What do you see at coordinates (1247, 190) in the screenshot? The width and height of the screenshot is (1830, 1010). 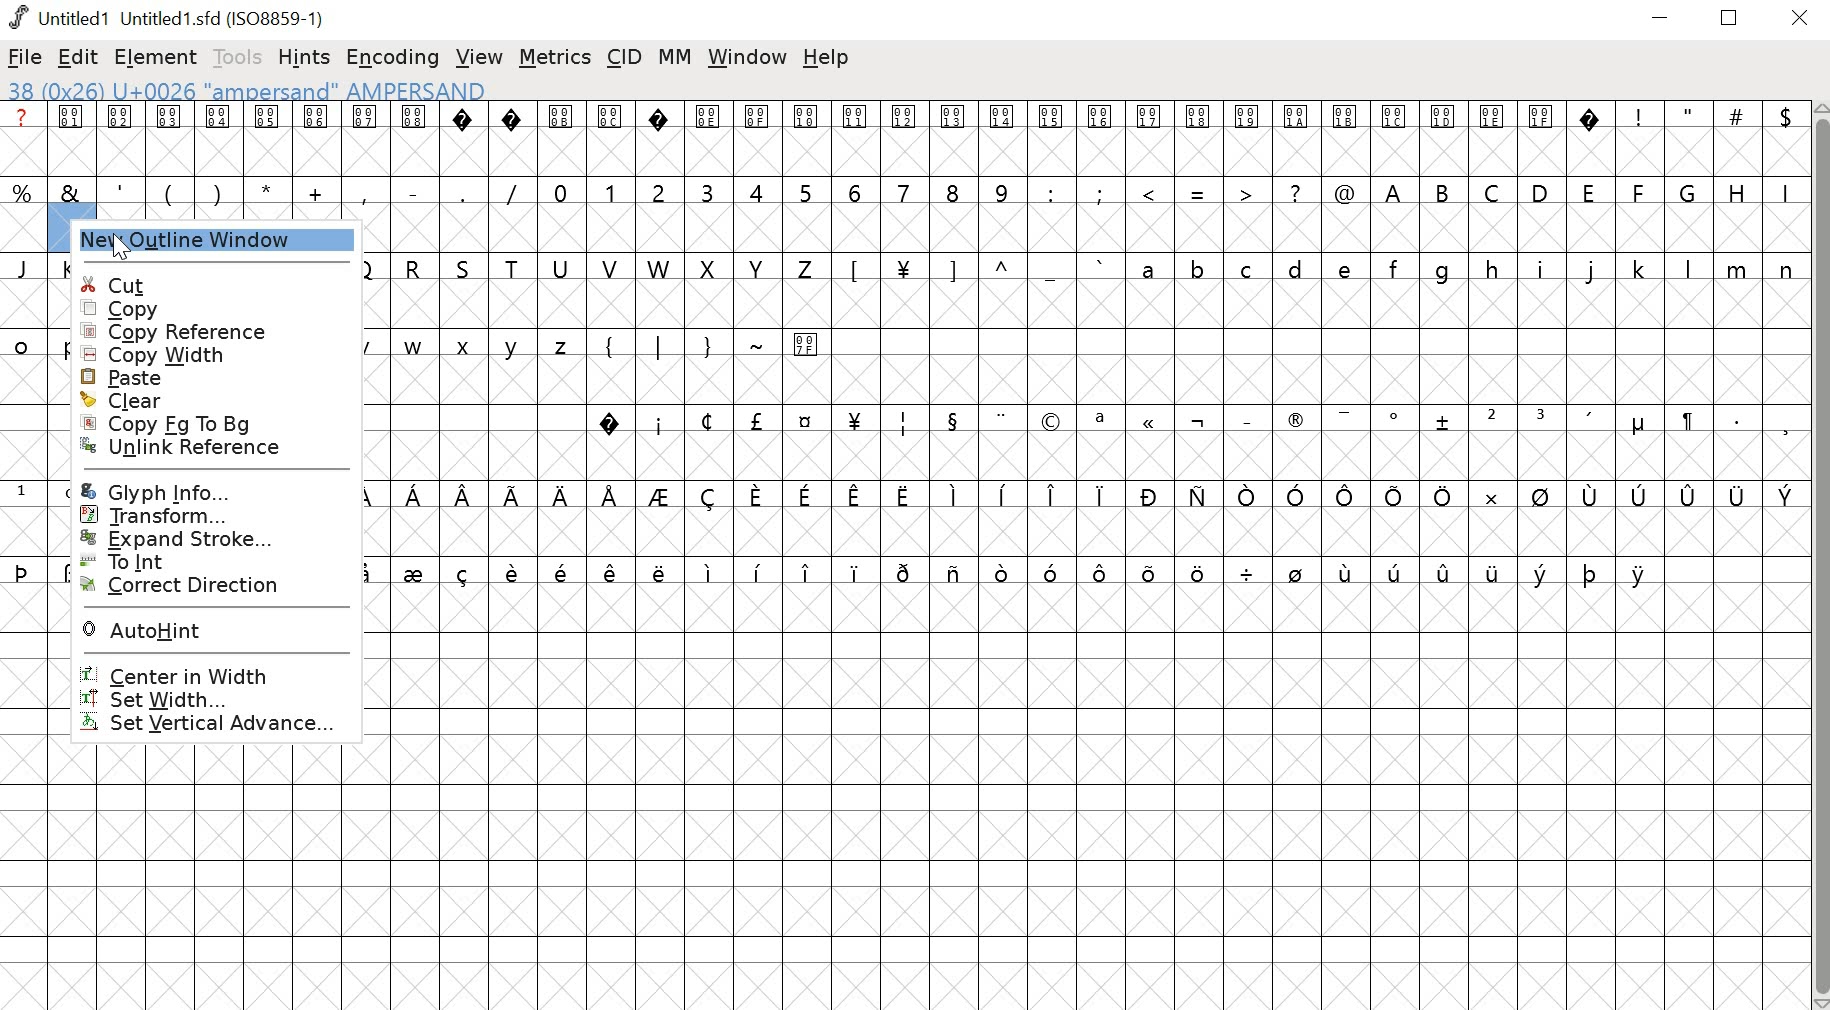 I see `>` at bounding box center [1247, 190].